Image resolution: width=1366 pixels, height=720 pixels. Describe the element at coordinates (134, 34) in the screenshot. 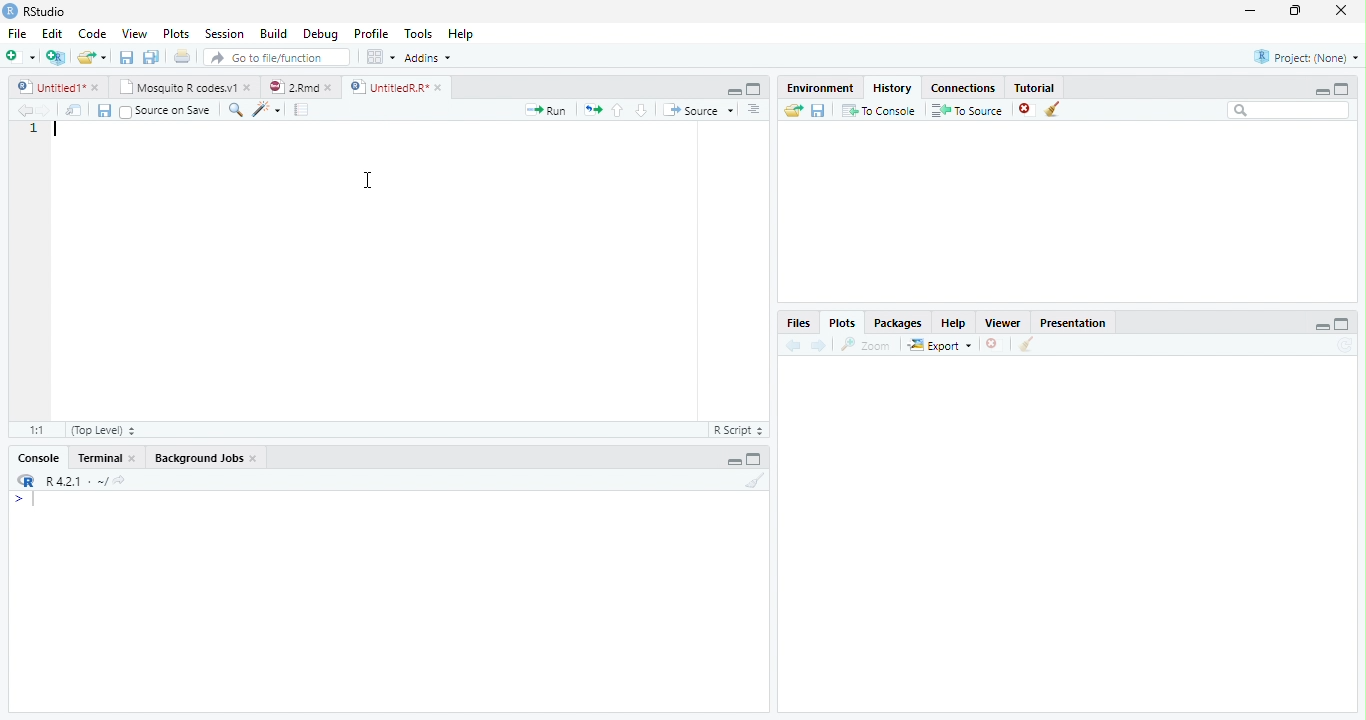

I see `View` at that location.